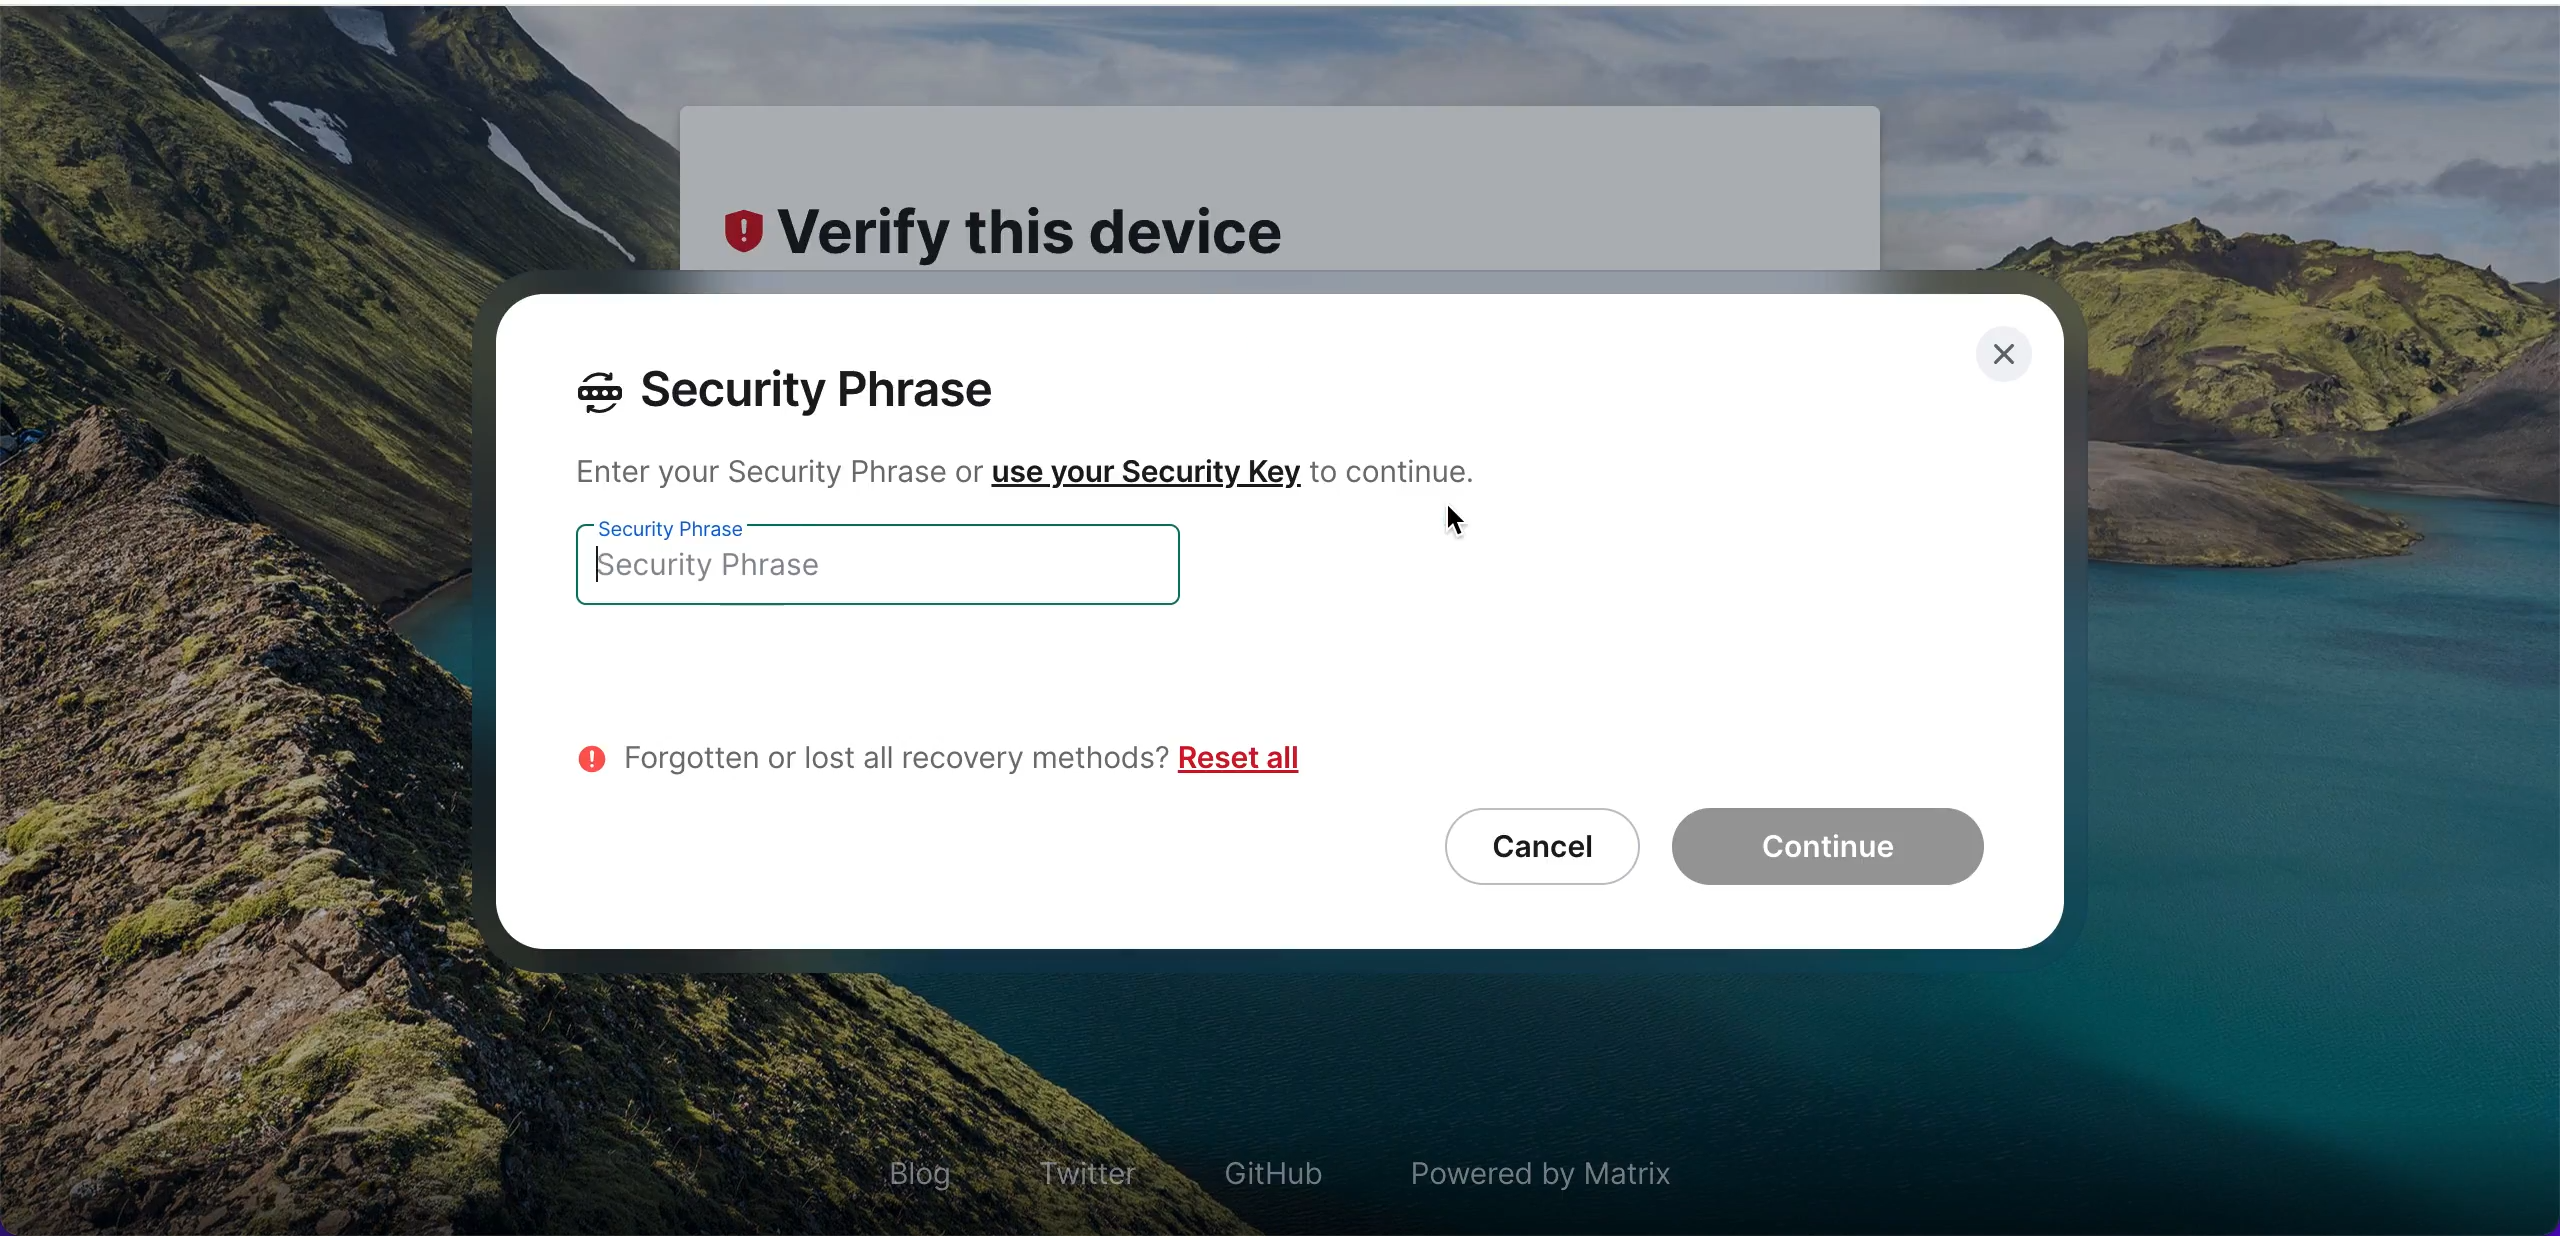 This screenshot has width=2560, height=1236. I want to click on verify this device, so click(1023, 230).